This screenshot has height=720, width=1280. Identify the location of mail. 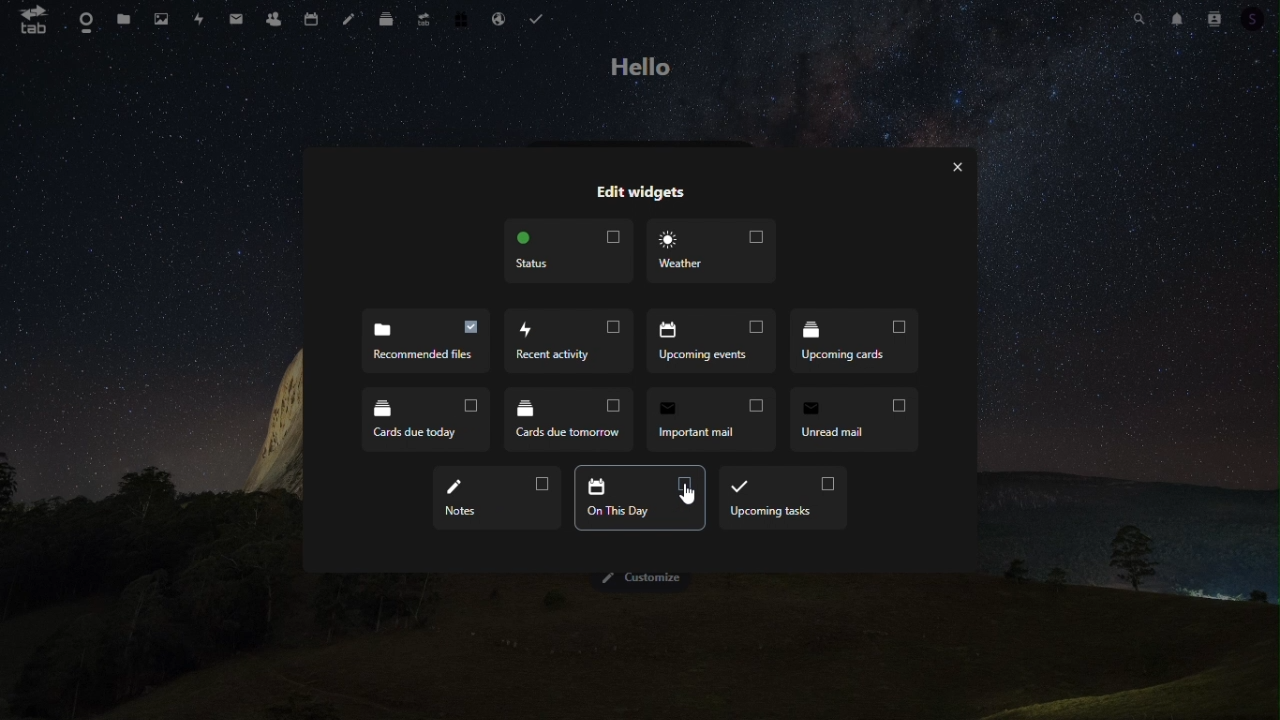
(236, 17).